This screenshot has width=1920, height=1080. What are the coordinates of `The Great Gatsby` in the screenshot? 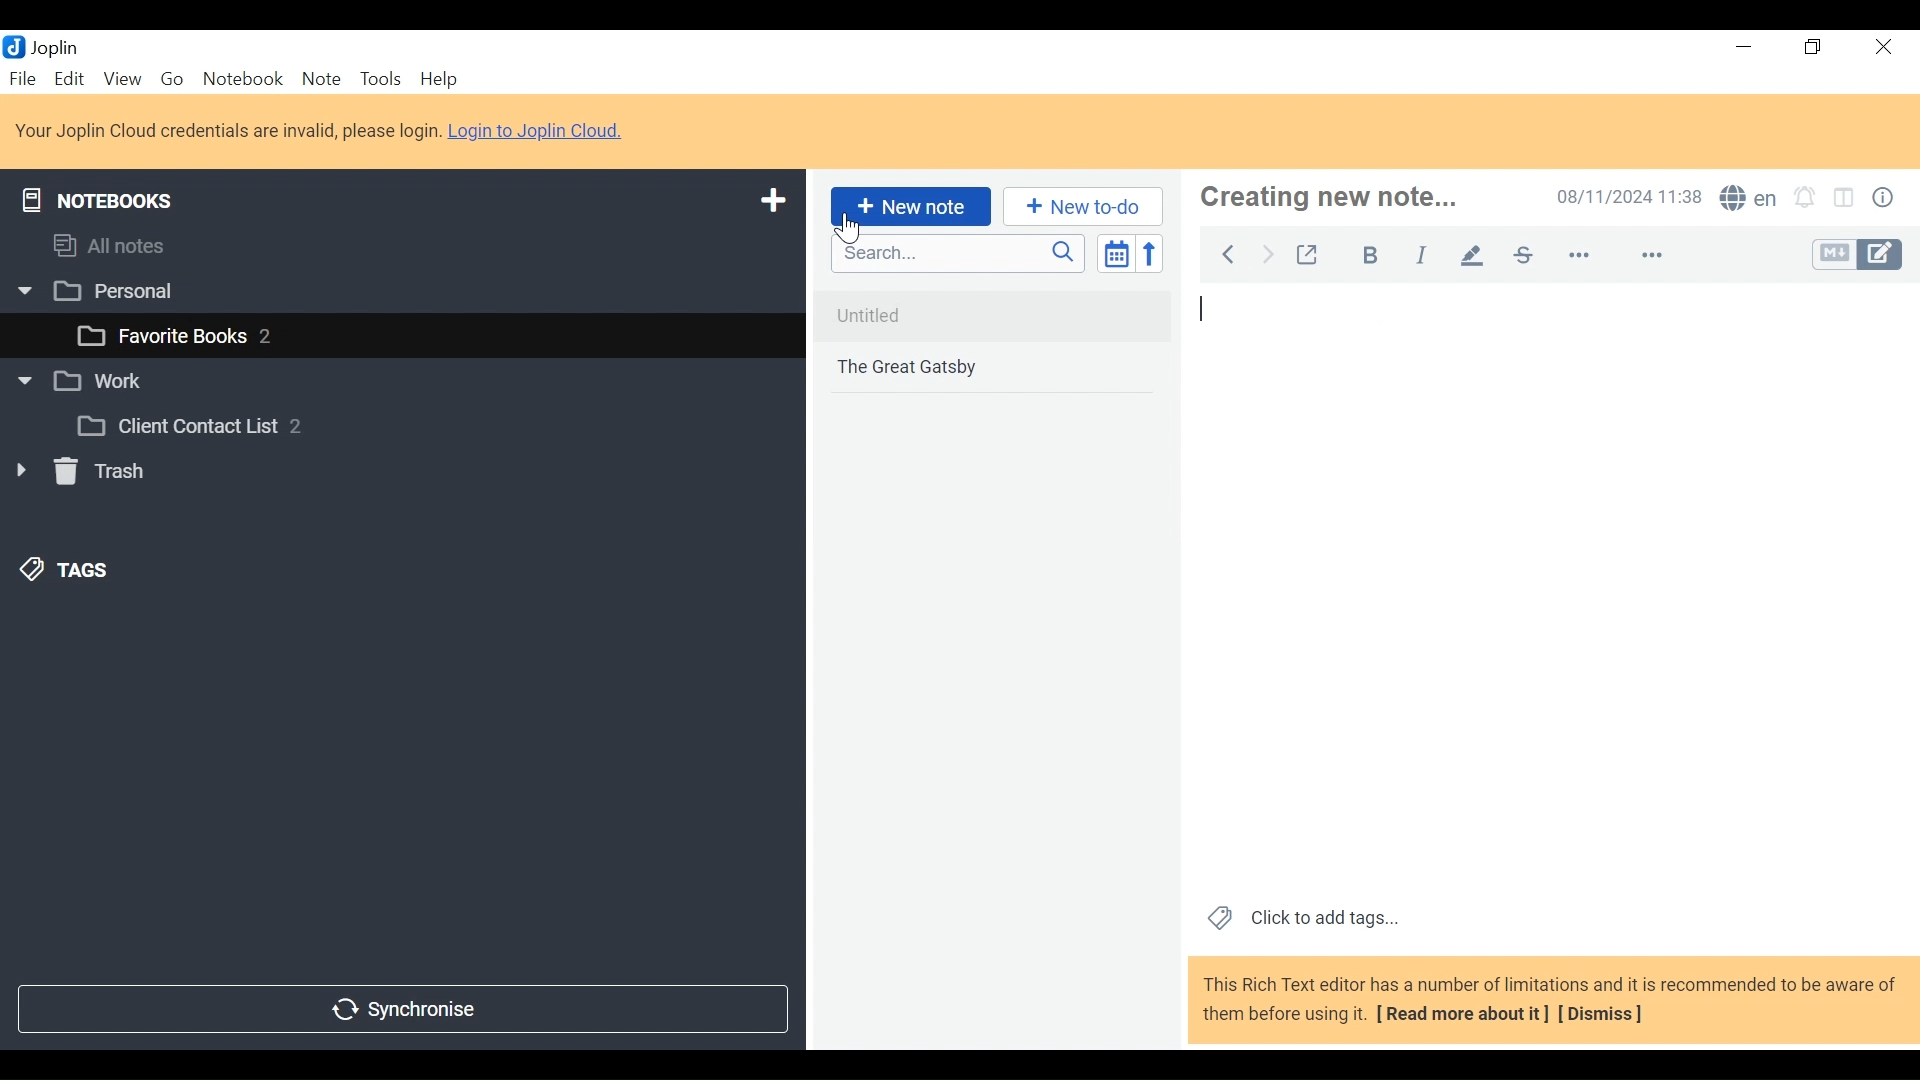 It's located at (996, 369).